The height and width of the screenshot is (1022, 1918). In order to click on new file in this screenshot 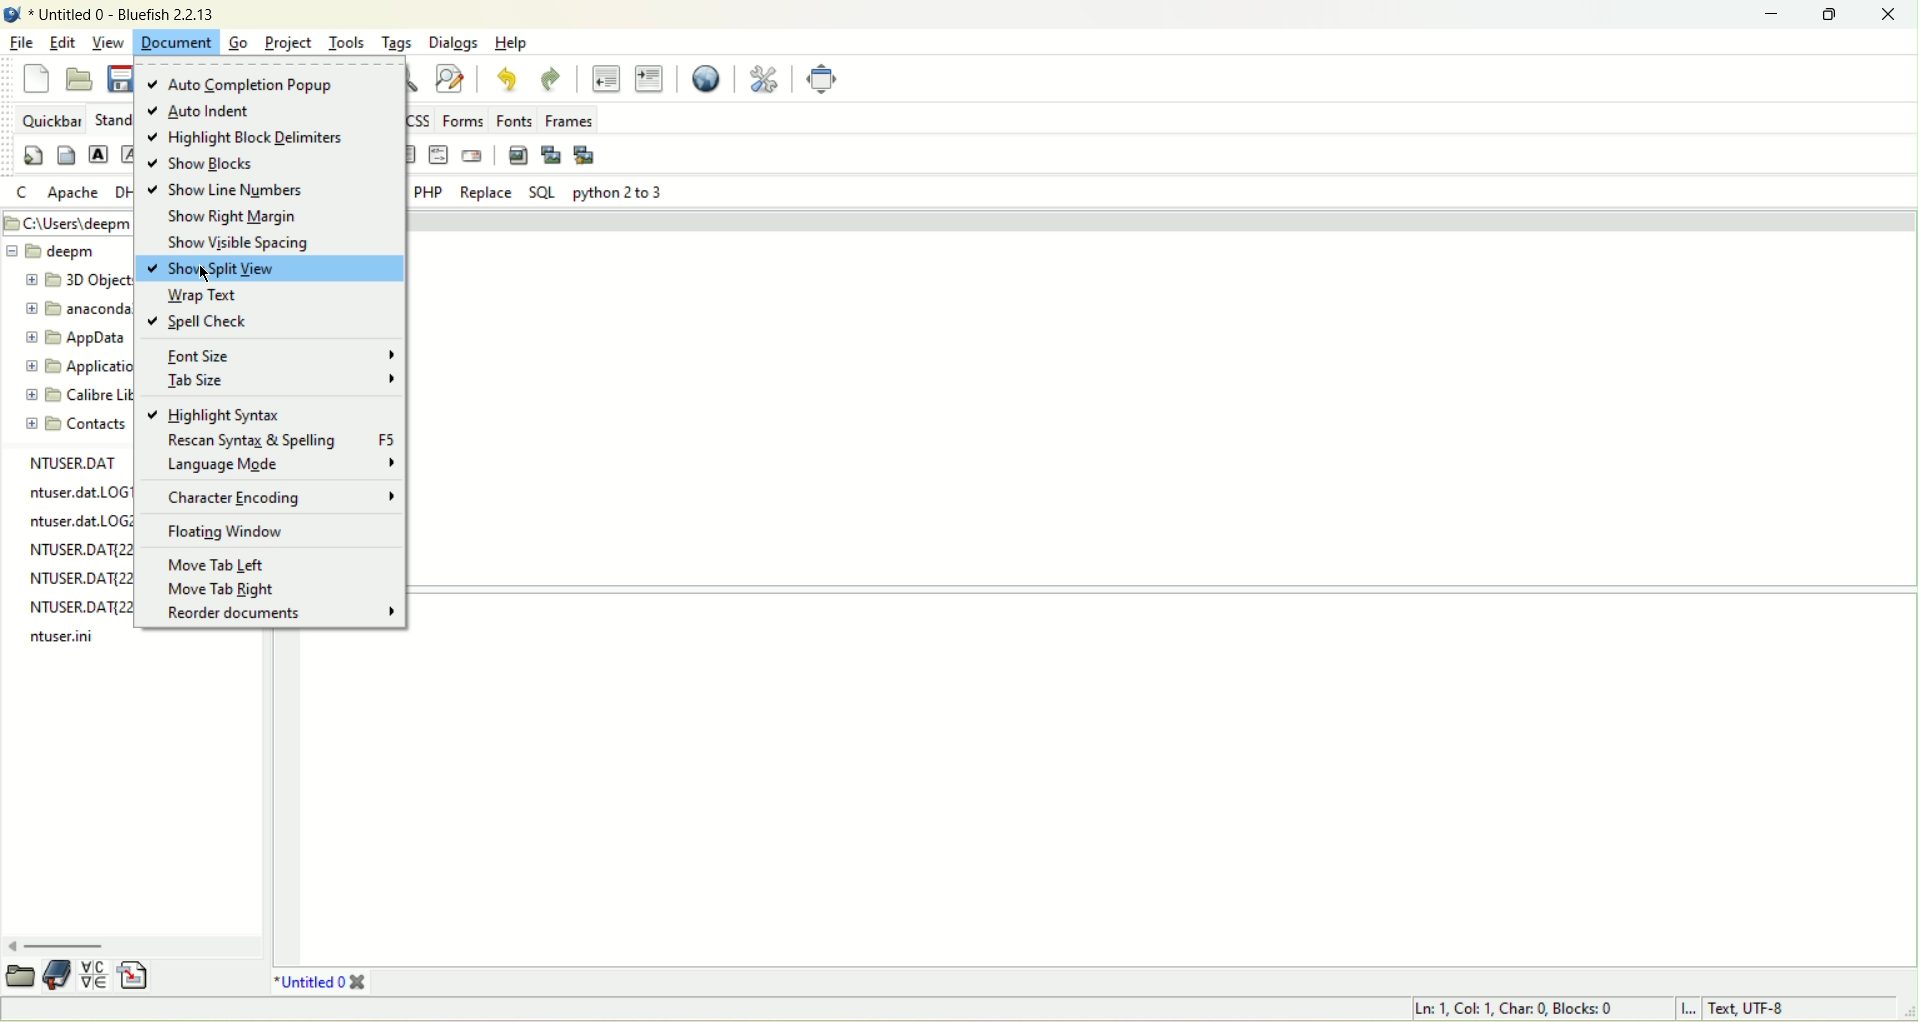, I will do `click(38, 79)`.